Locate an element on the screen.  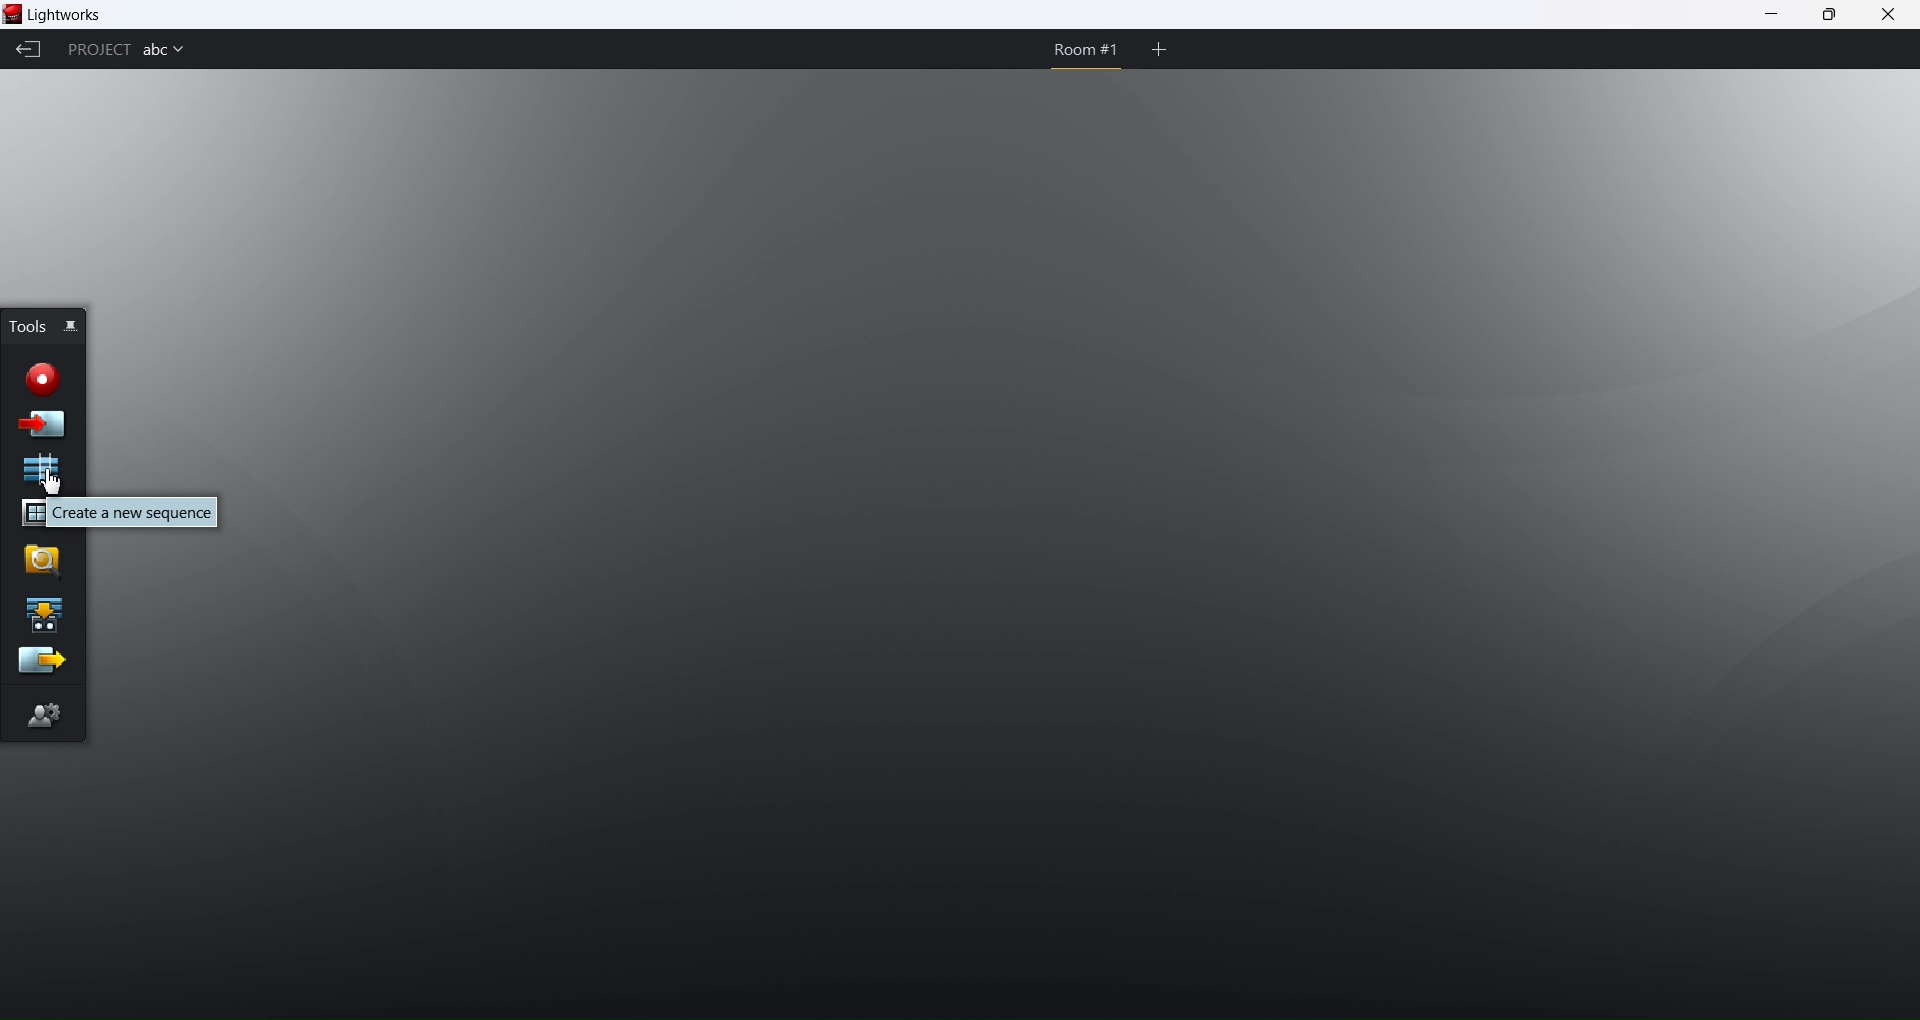
pin this object is located at coordinates (77, 328).